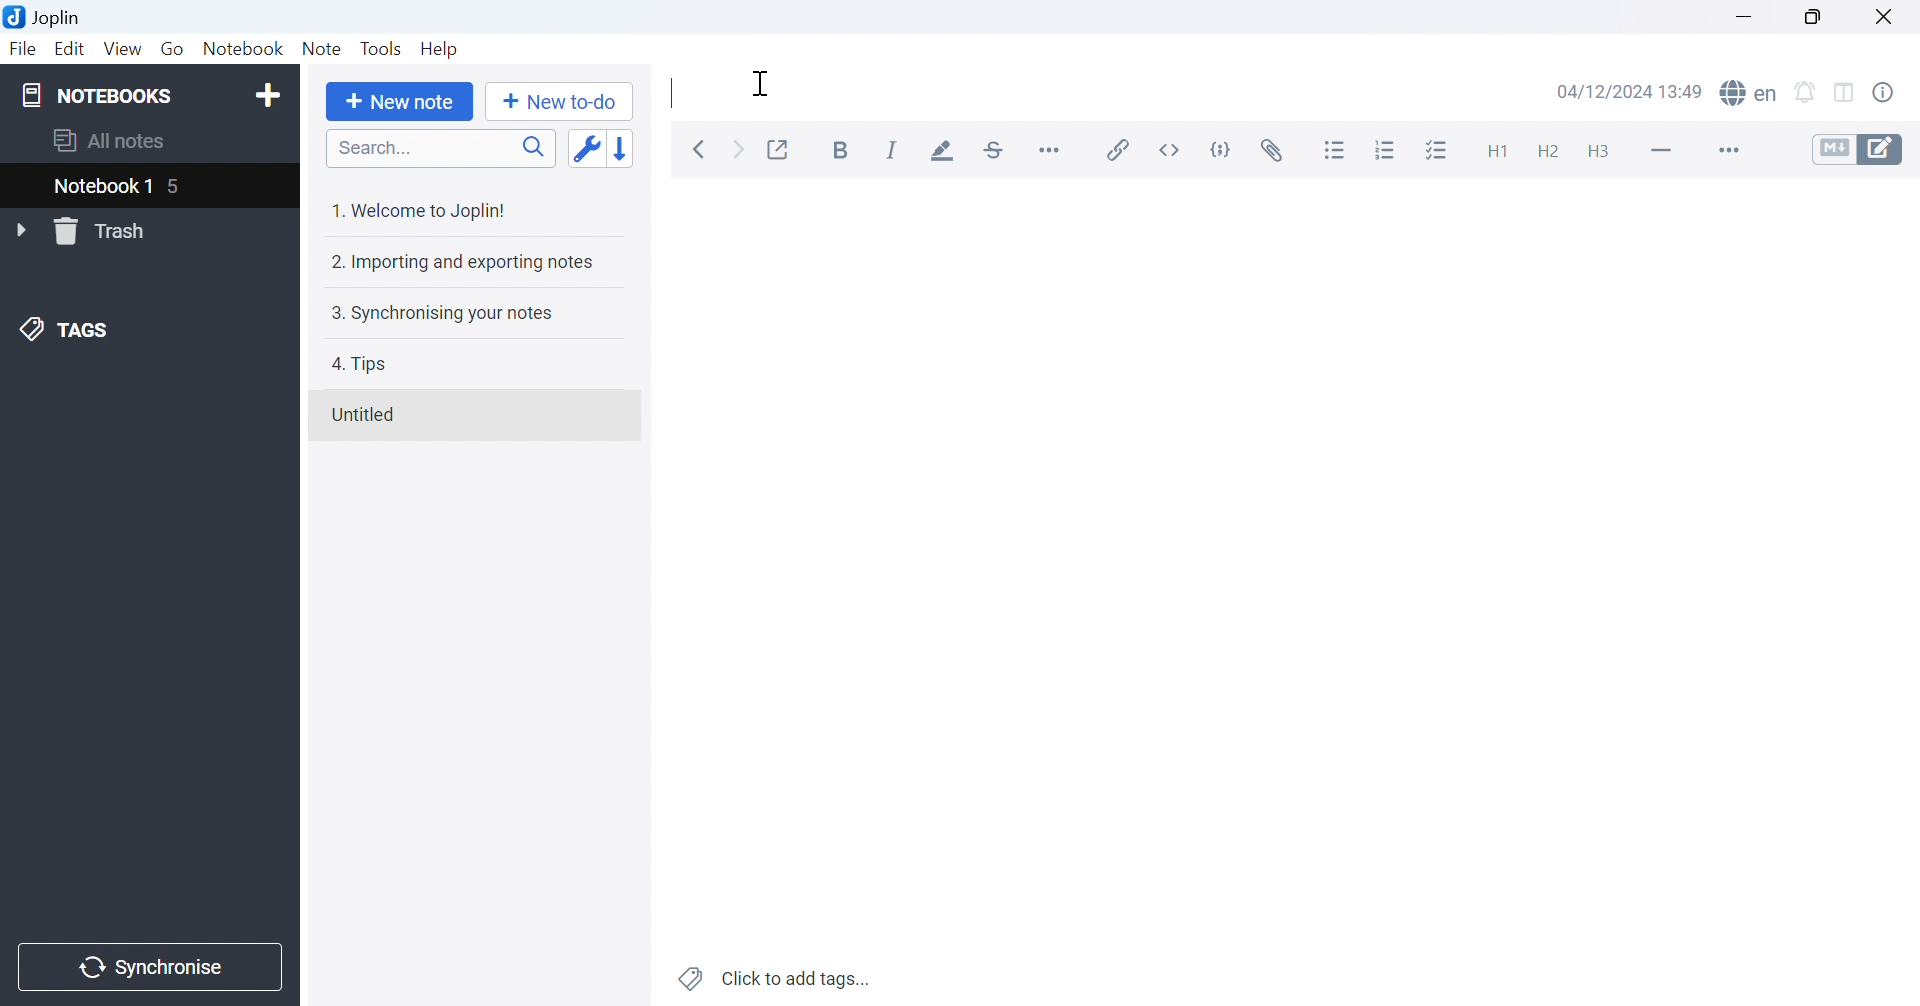  Describe the element at coordinates (23, 51) in the screenshot. I see `File` at that location.